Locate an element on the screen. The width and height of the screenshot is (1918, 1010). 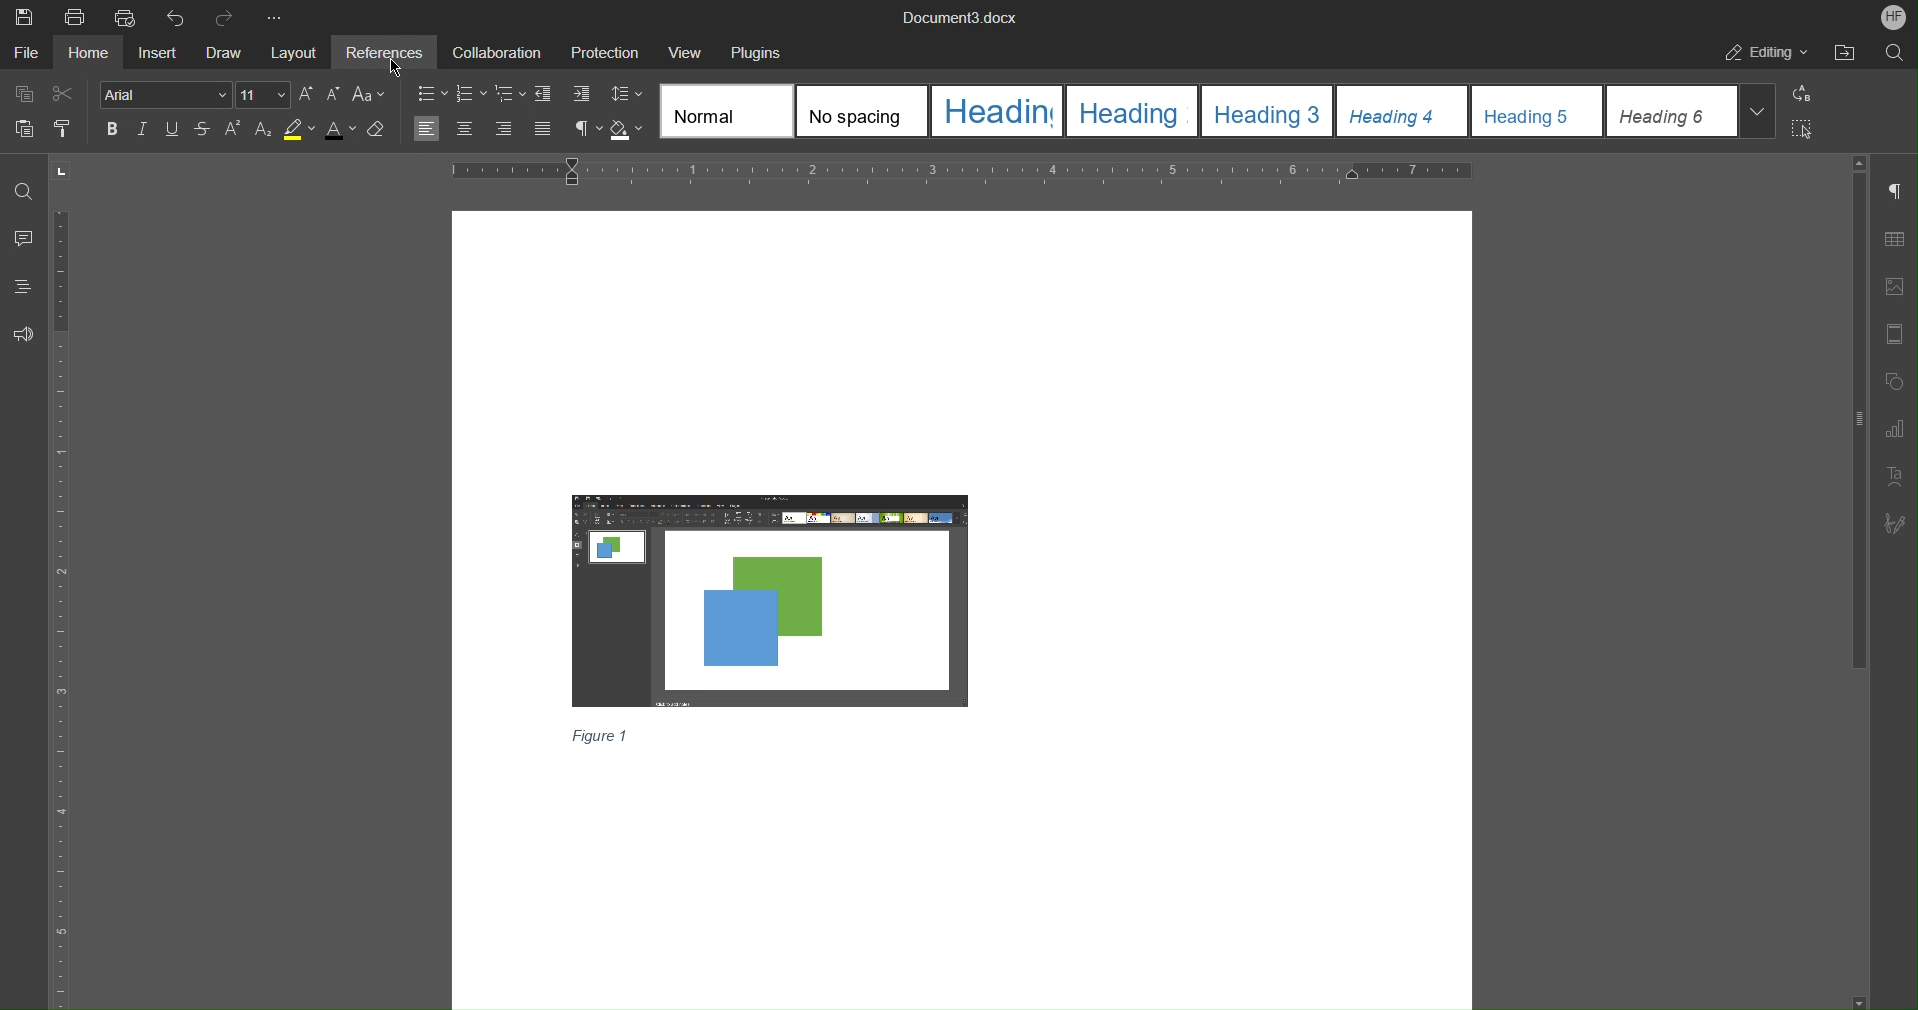
Horizontal Ruler is located at coordinates (961, 169).